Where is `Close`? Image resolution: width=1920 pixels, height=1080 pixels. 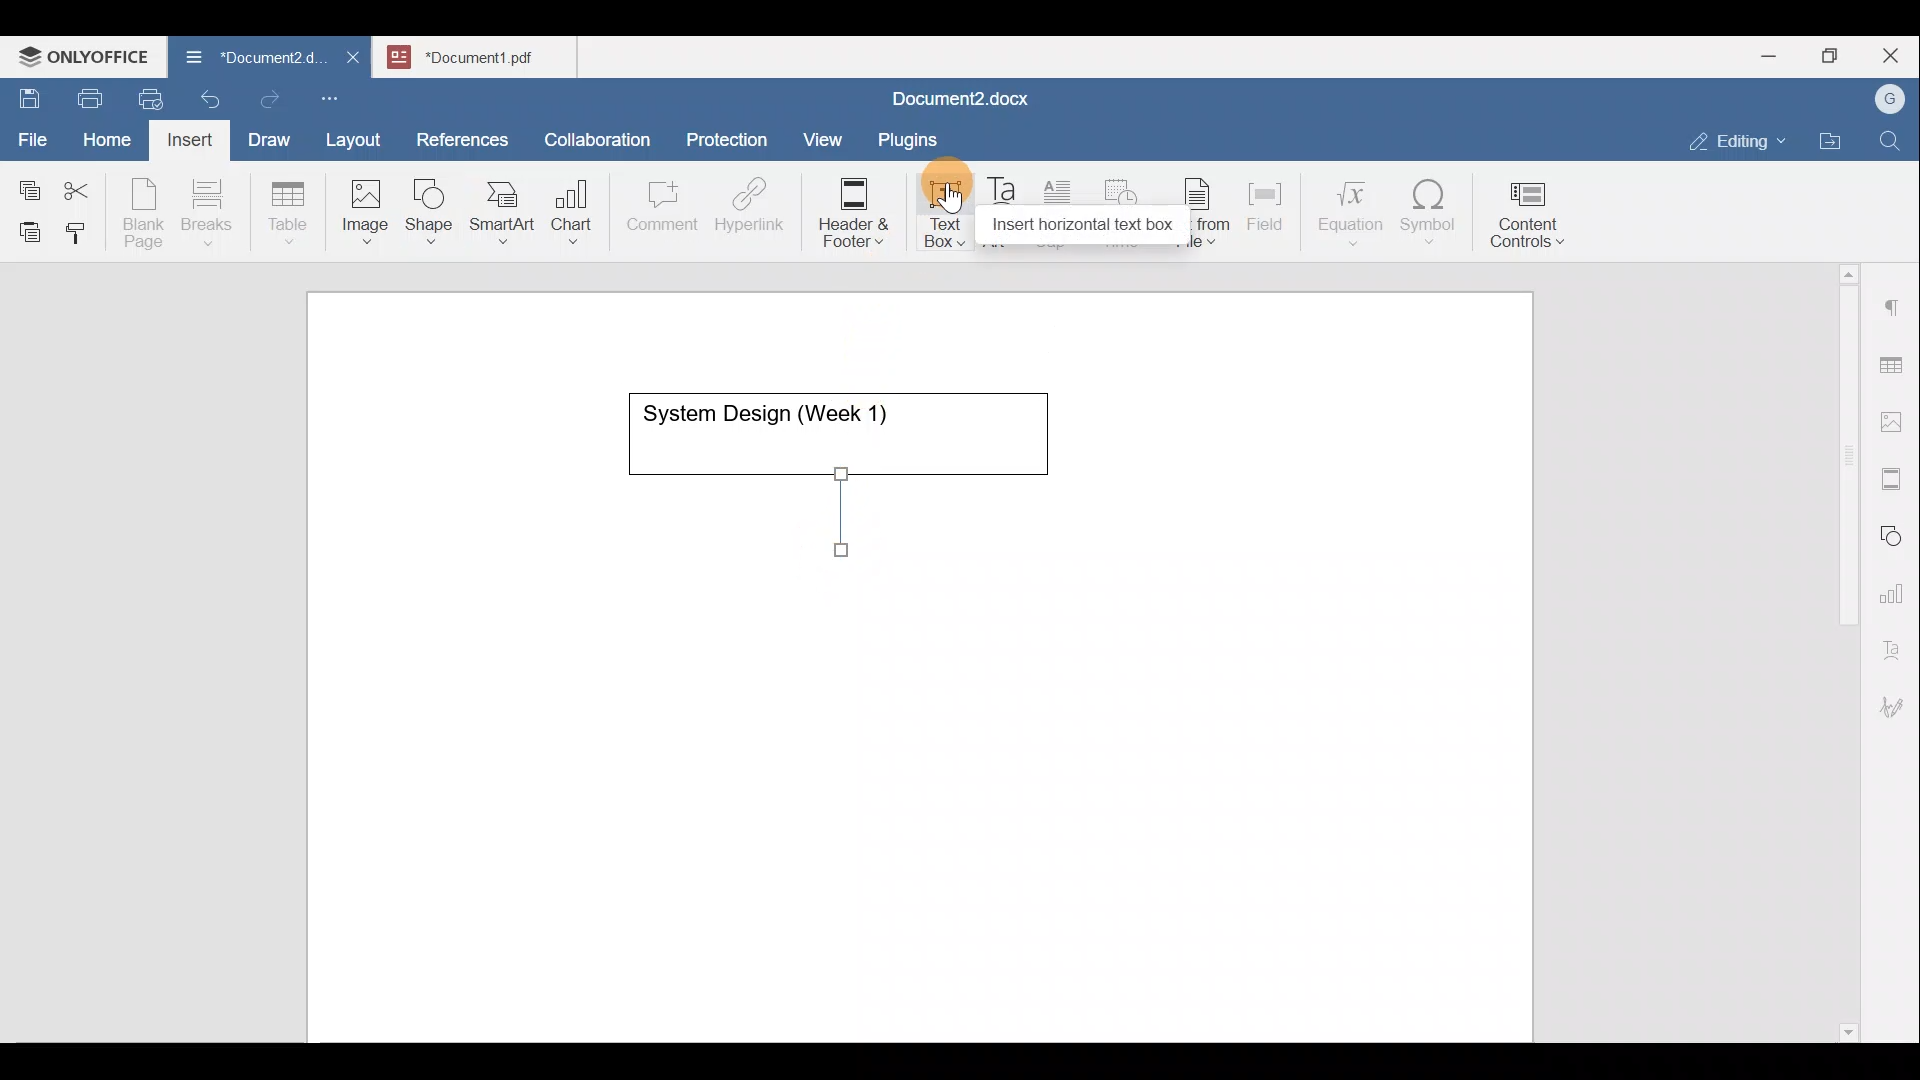 Close is located at coordinates (1894, 57).